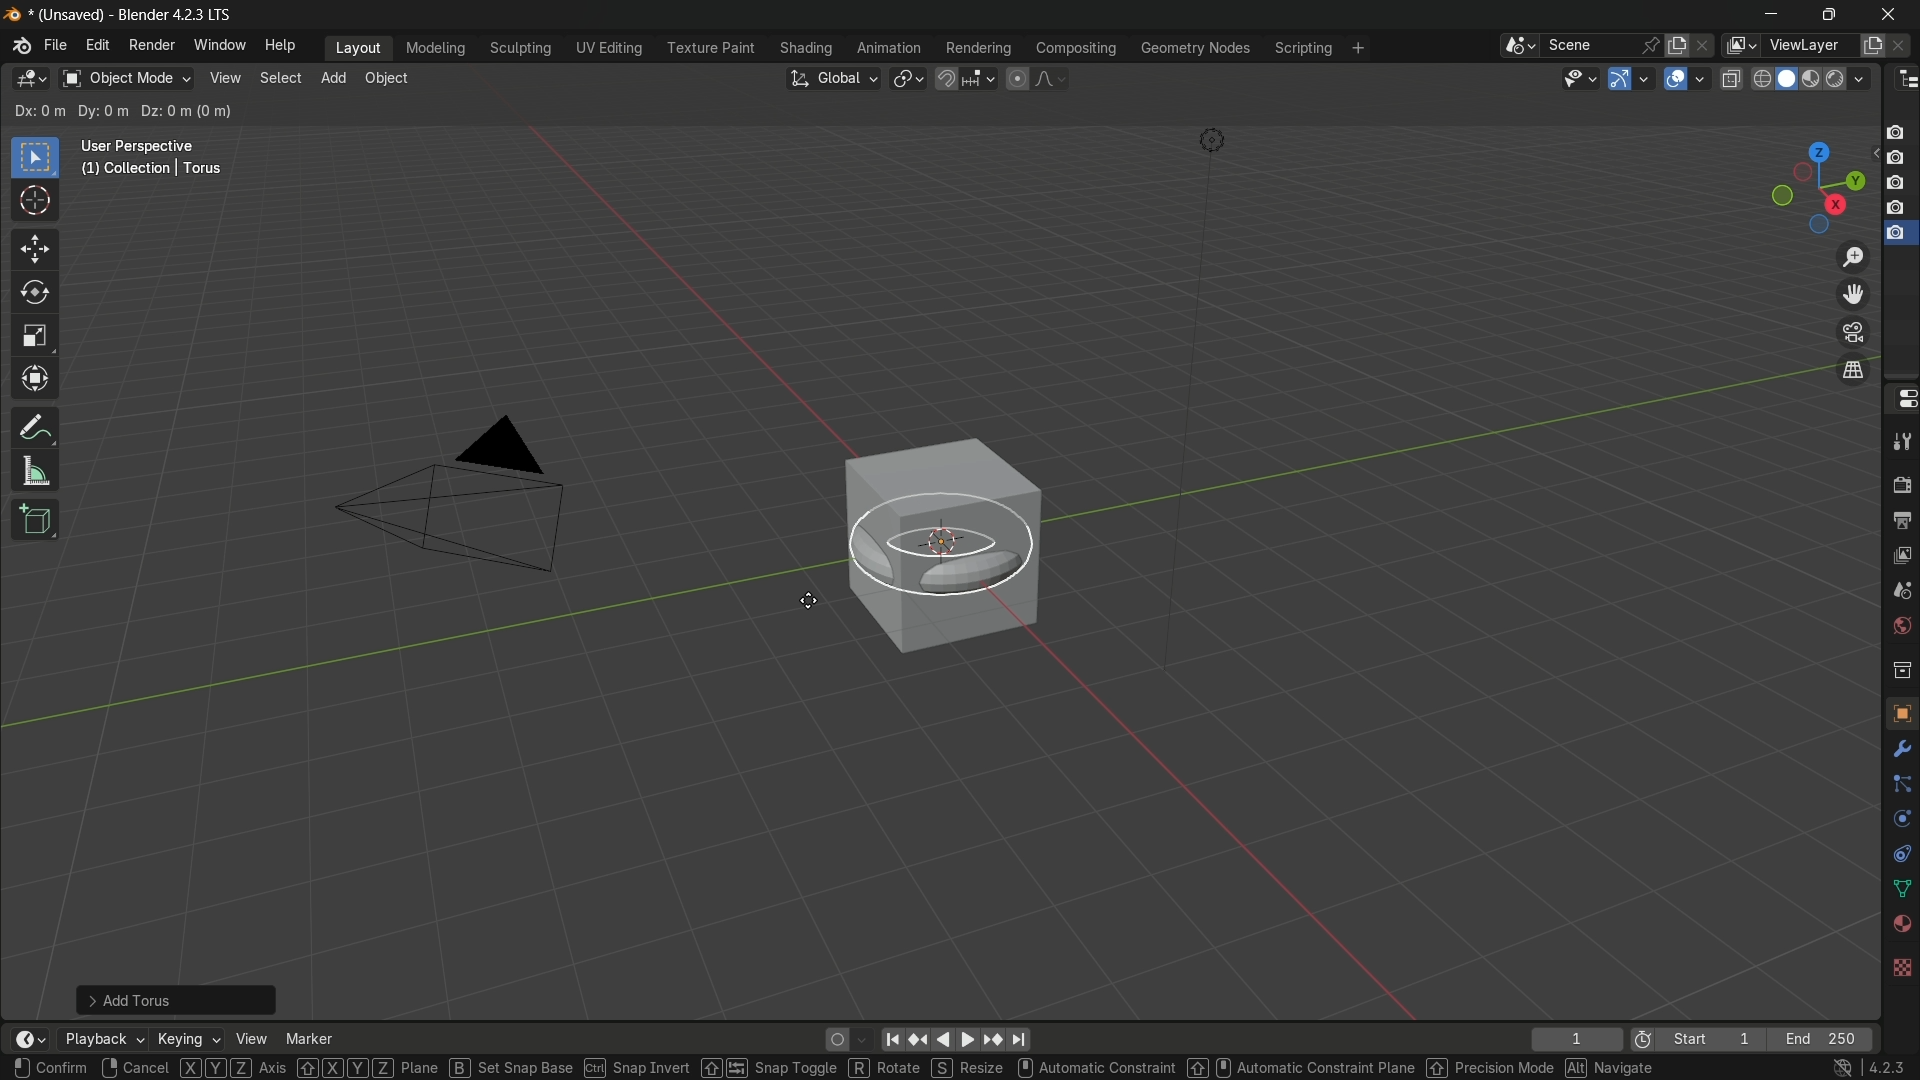  What do you see at coordinates (152, 45) in the screenshot?
I see `render menu` at bounding box center [152, 45].